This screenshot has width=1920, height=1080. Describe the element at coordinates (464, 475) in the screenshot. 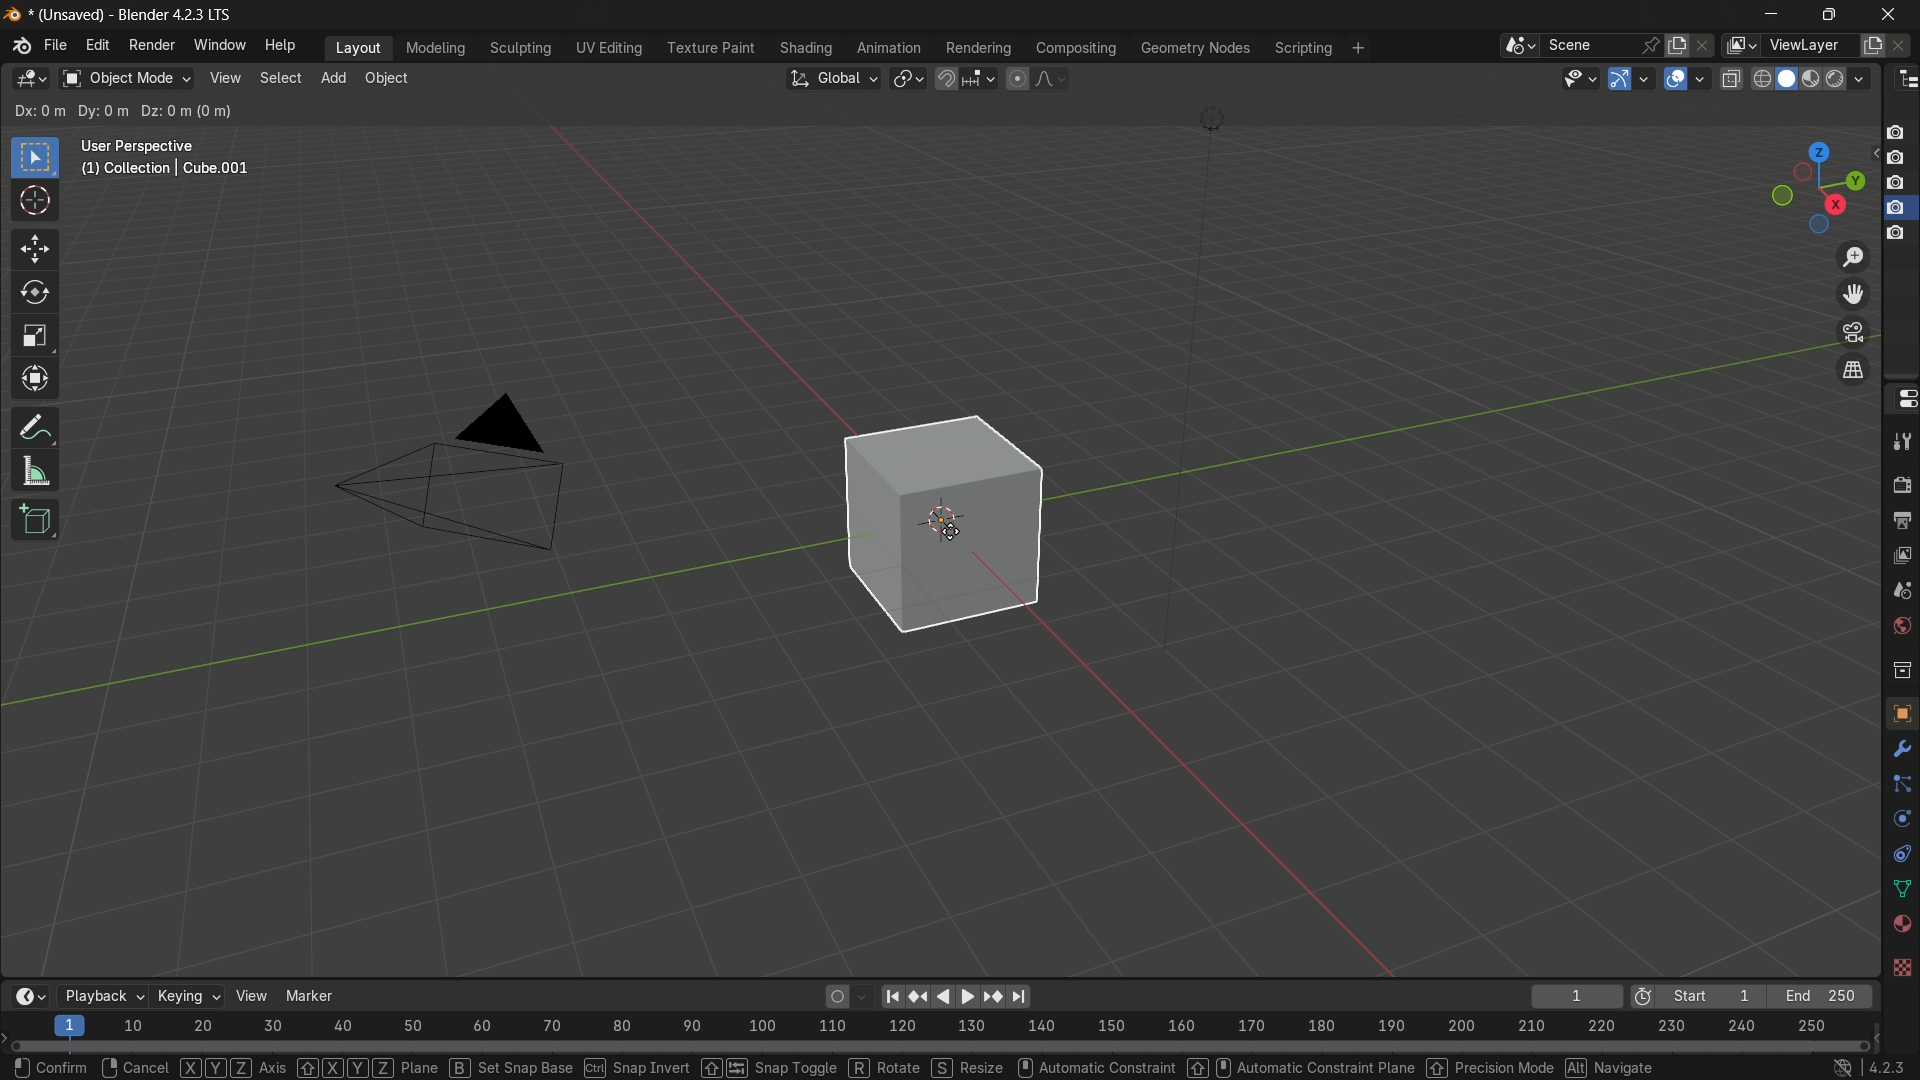

I see `camera` at that location.